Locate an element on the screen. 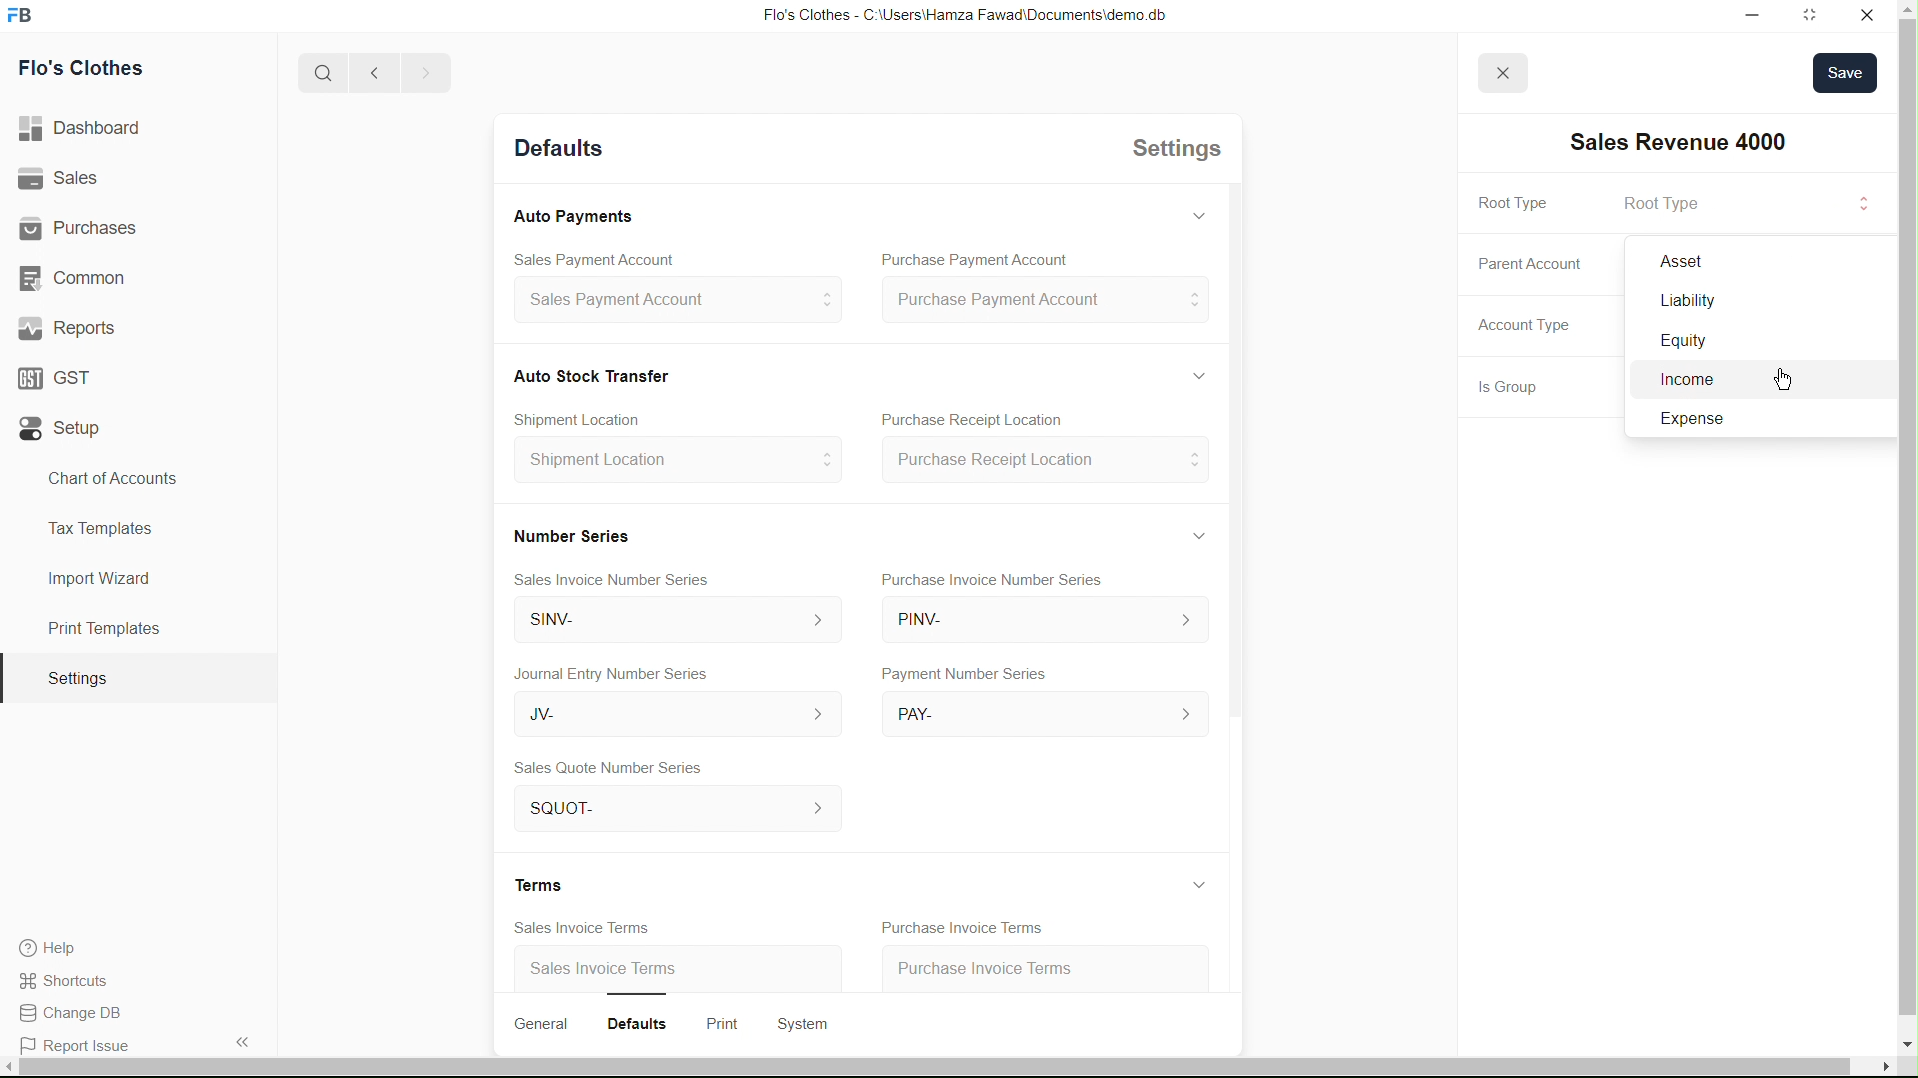  Change DB is located at coordinates (77, 1014).